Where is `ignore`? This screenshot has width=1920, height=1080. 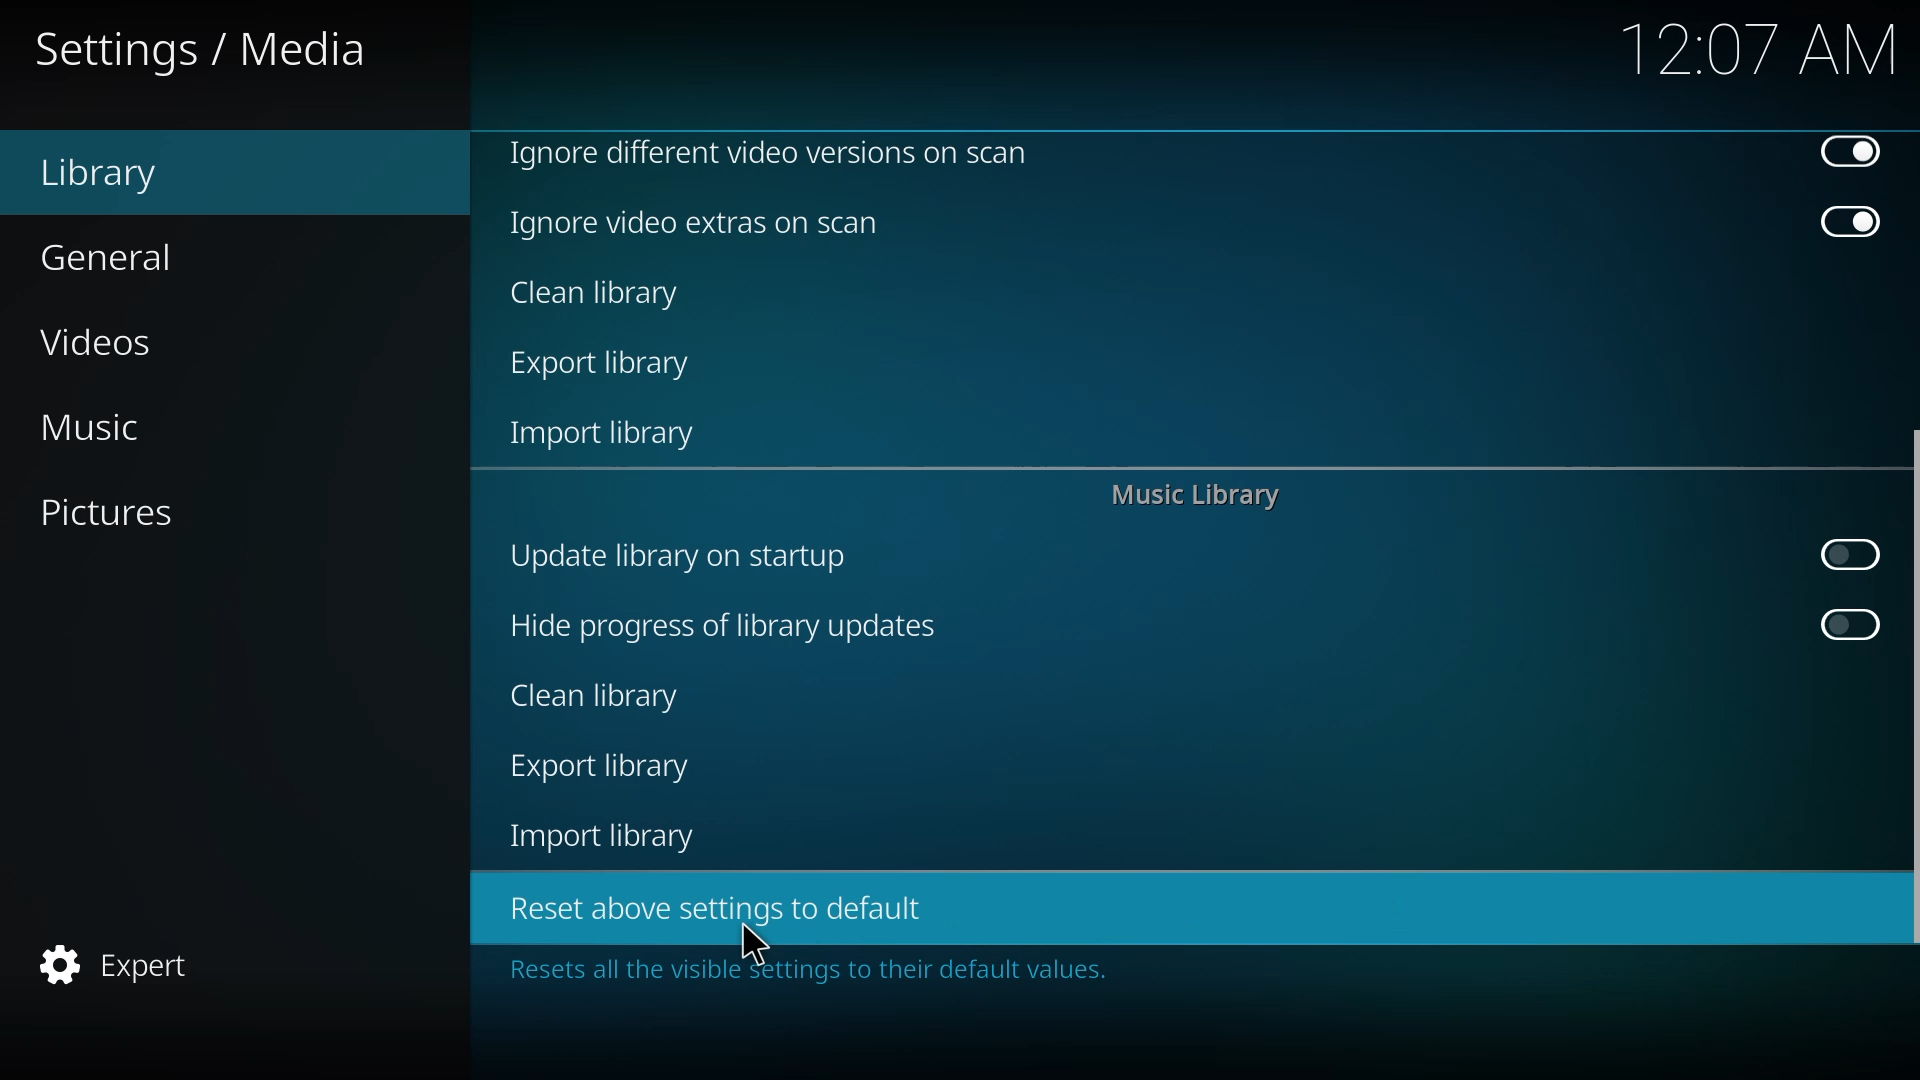 ignore is located at coordinates (698, 223).